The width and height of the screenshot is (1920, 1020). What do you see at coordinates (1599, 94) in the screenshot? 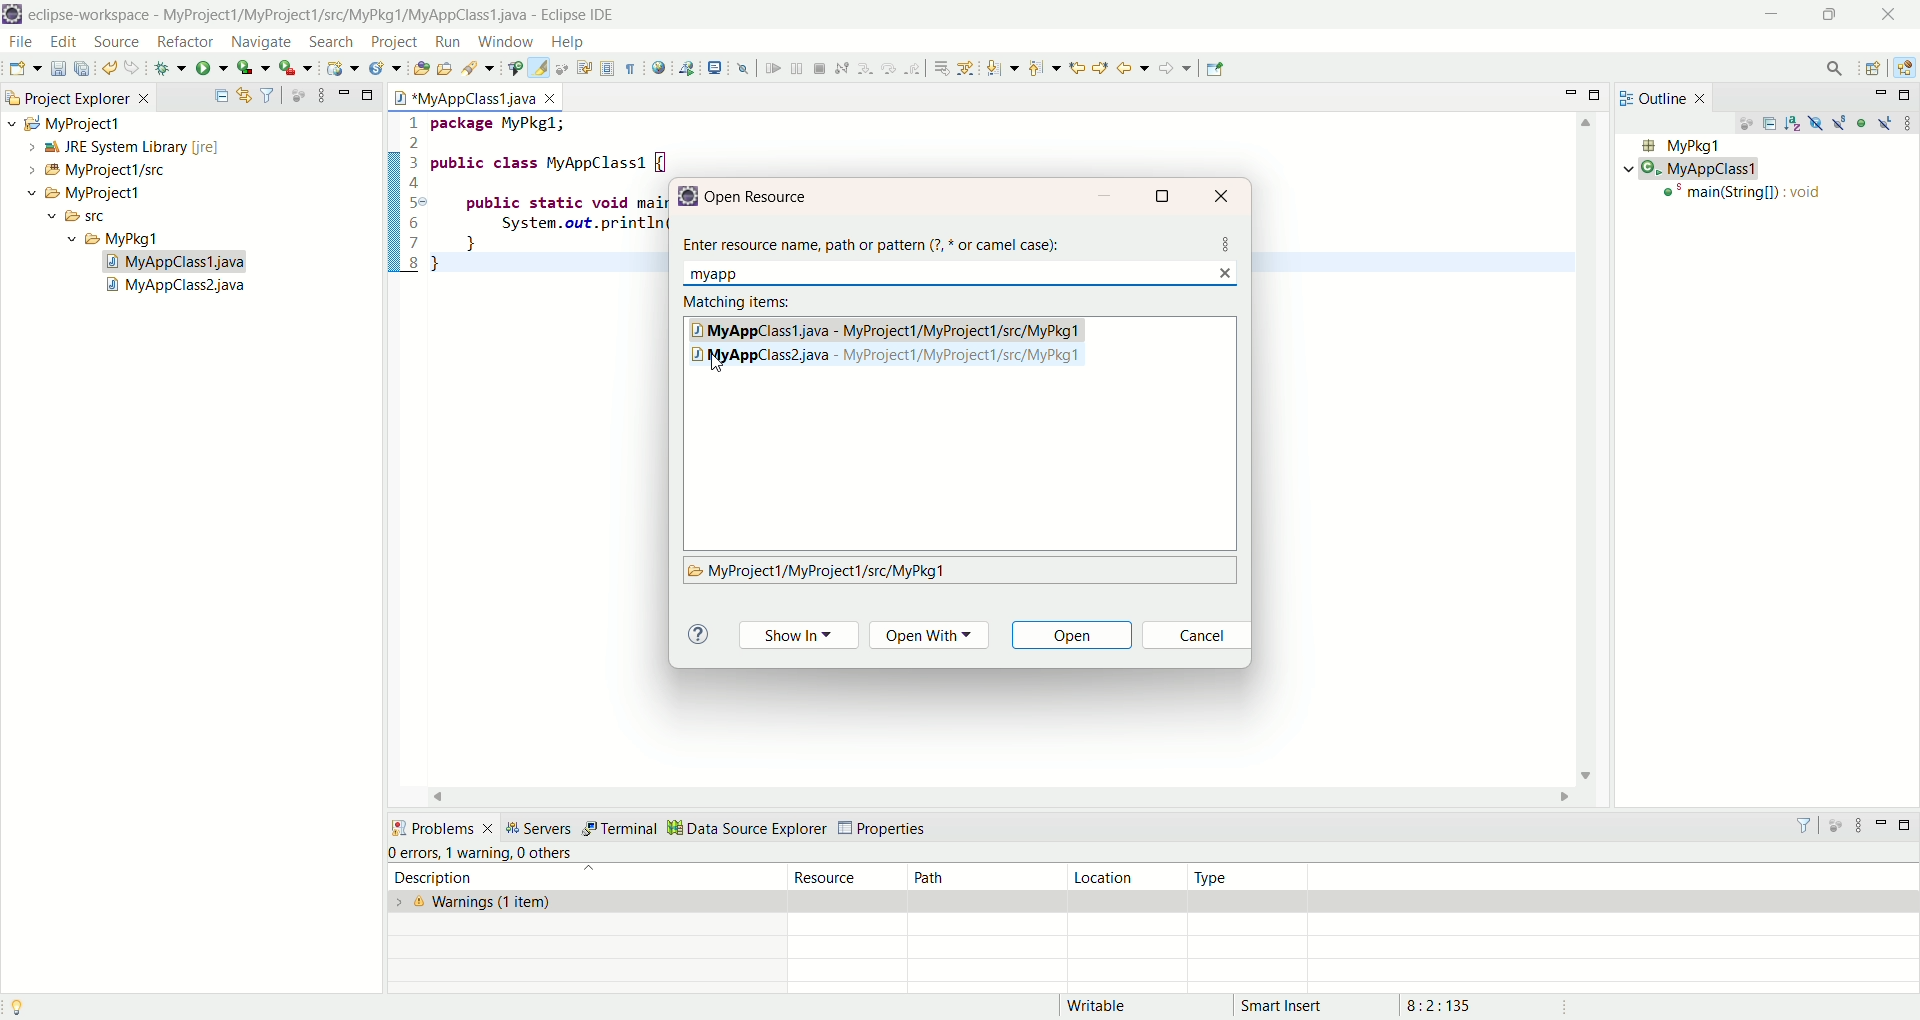
I see `maximize` at bounding box center [1599, 94].